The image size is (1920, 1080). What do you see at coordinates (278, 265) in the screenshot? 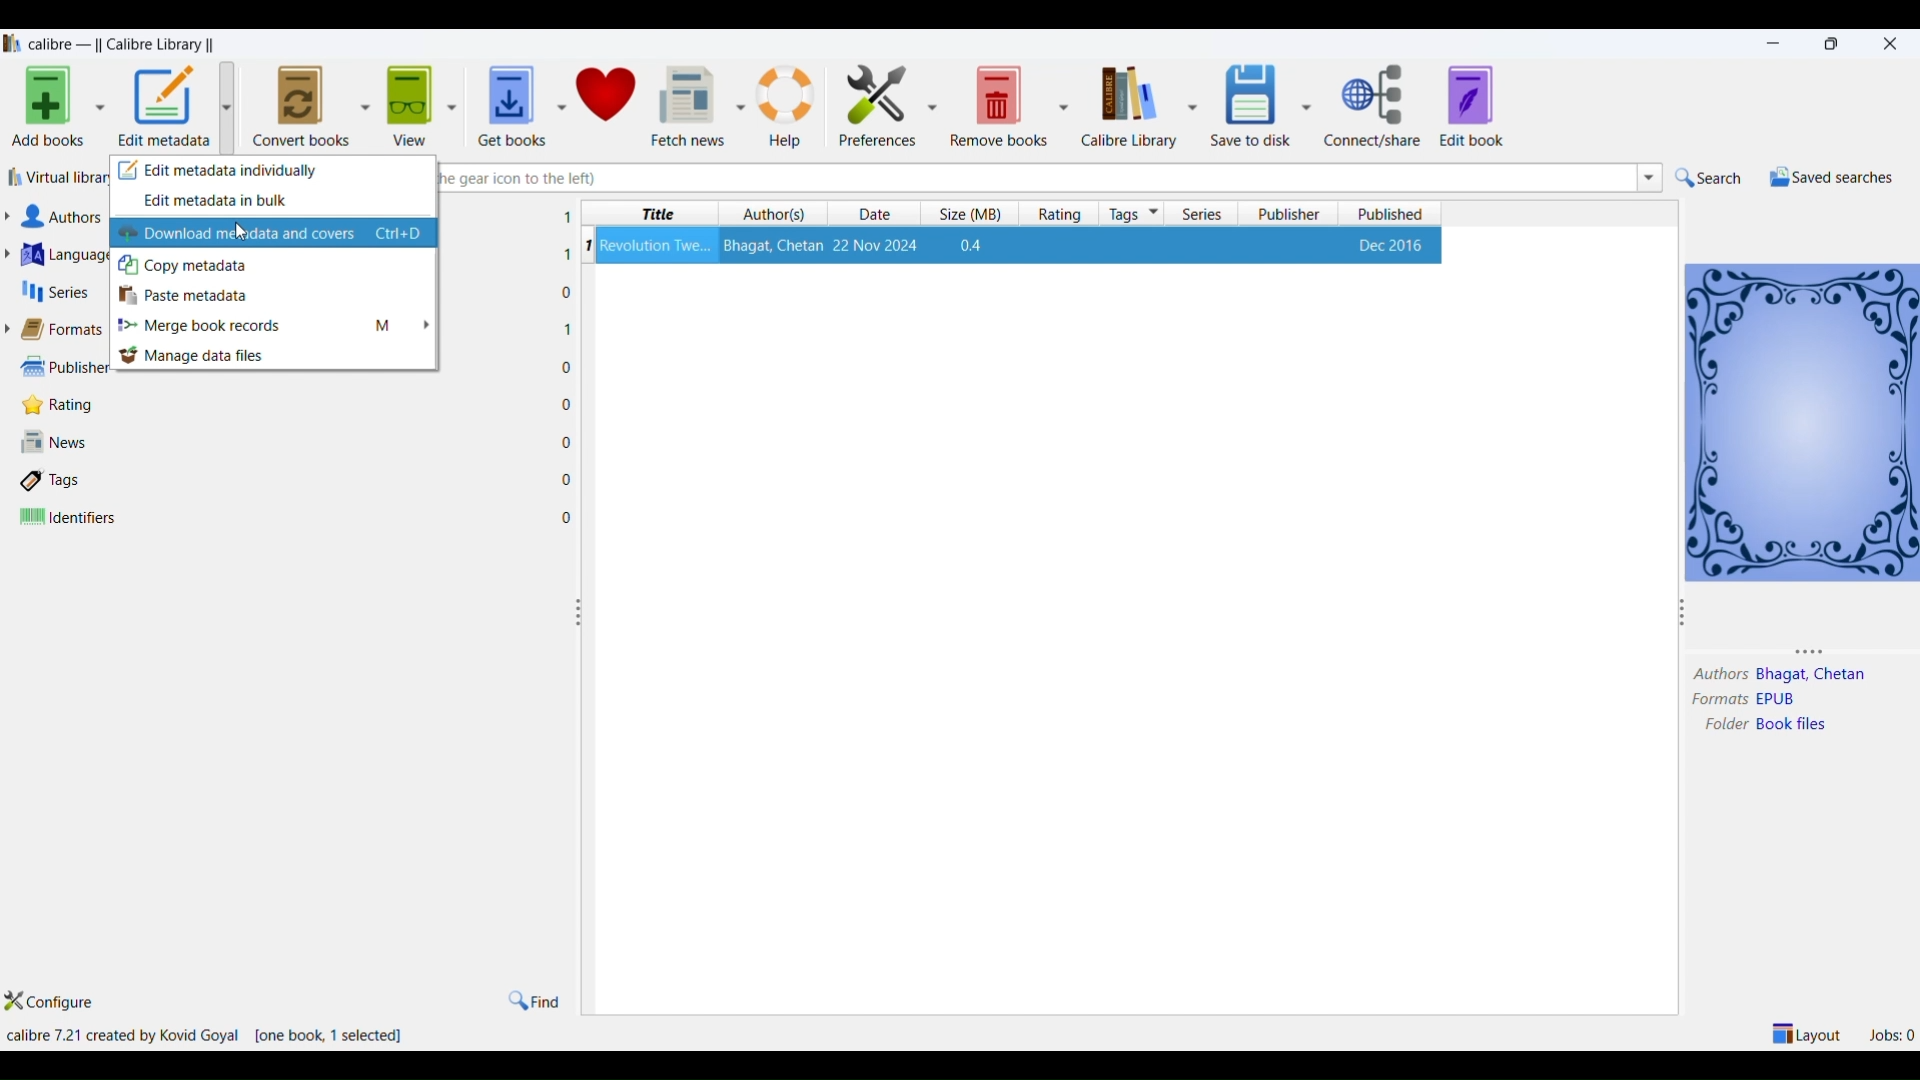
I see `copy metadata` at bounding box center [278, 265].